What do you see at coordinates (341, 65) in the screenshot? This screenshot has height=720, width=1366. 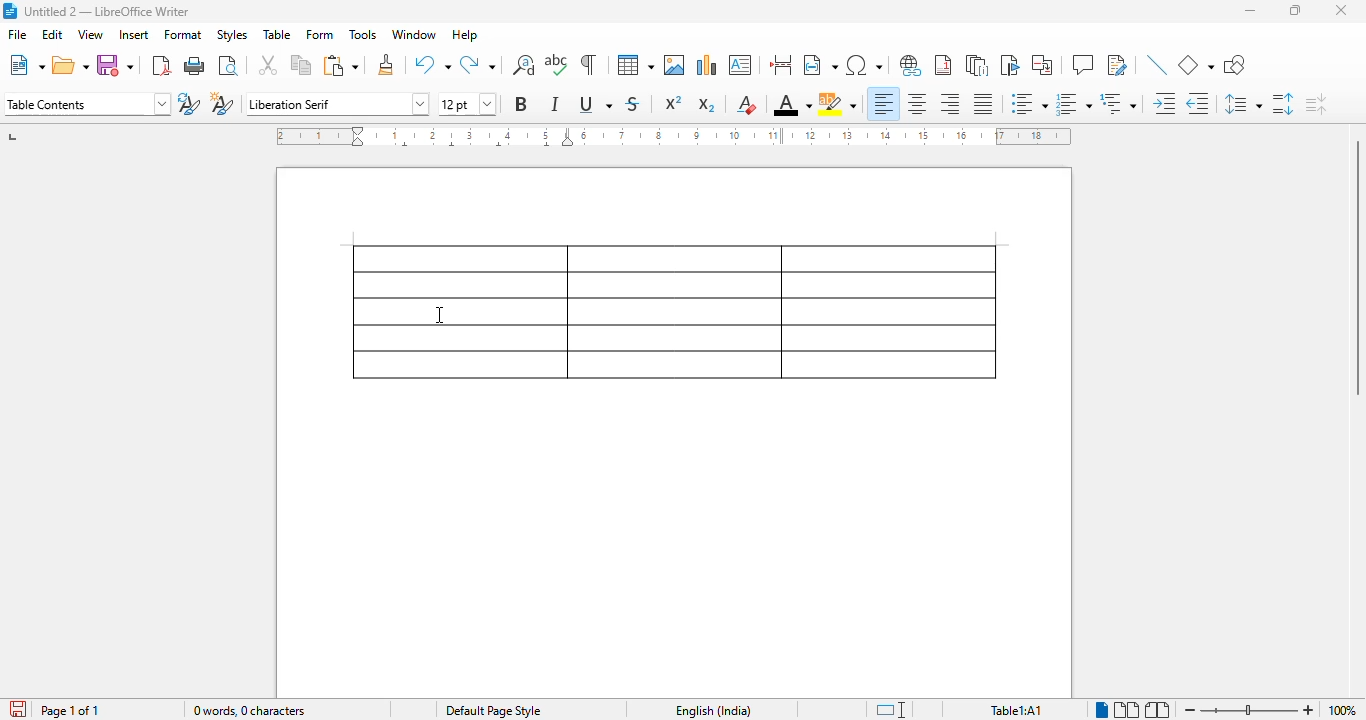 I see `paste` at bounding box center [341, 65].